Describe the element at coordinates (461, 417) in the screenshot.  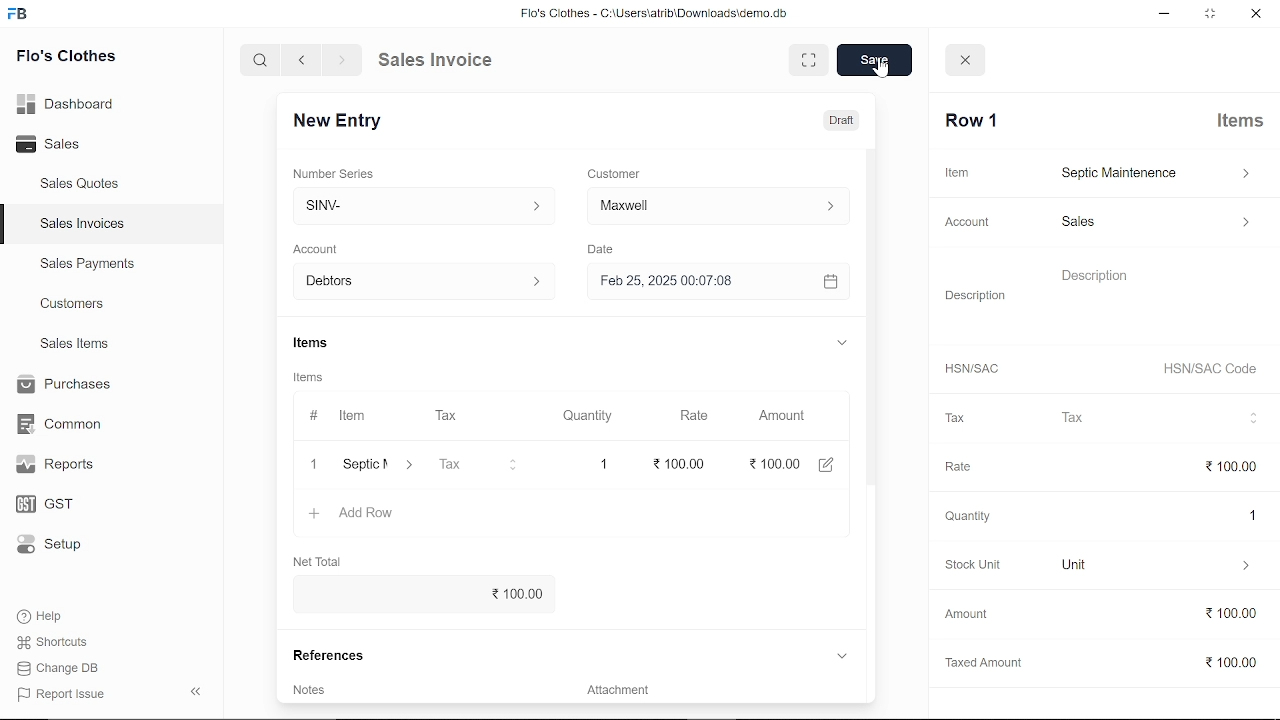
I see `Tax` at that location.